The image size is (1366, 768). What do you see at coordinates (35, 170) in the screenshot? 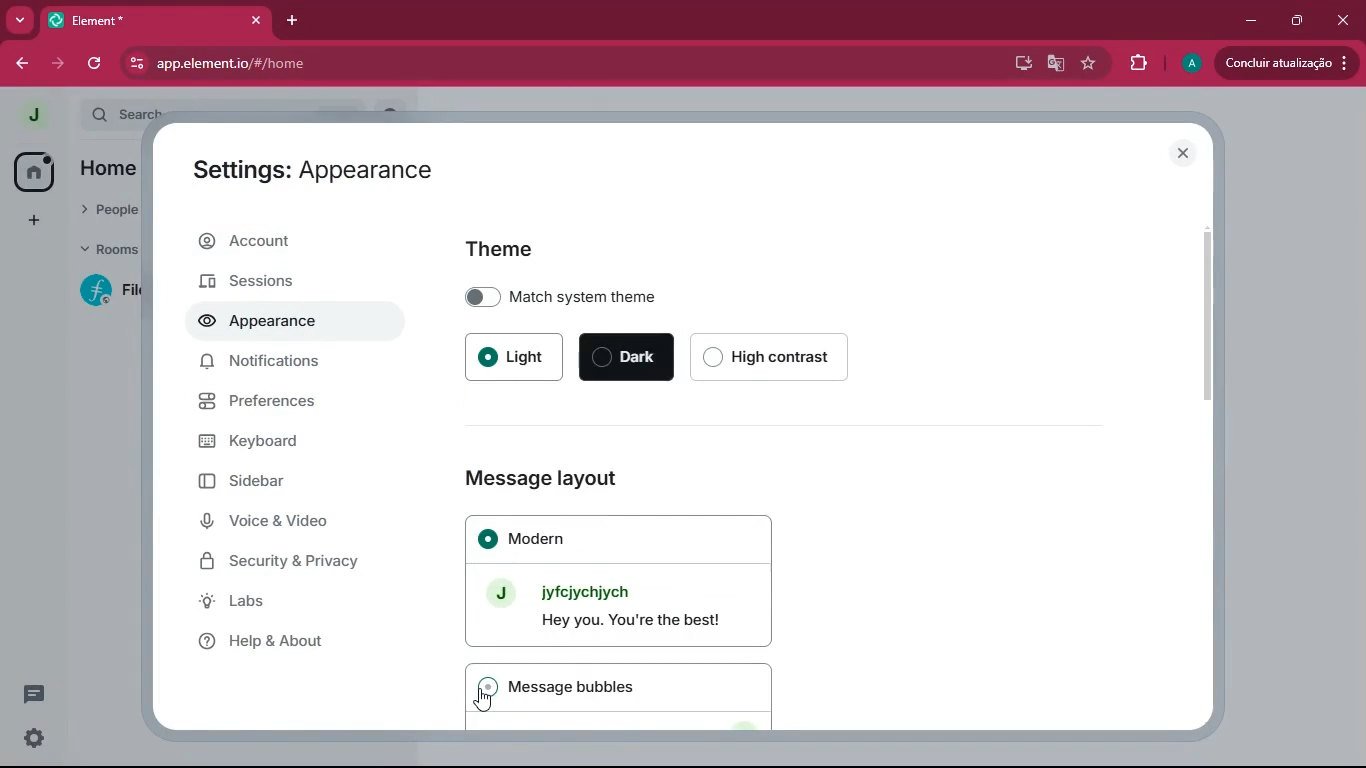
I see `home` at bounding box center [35, 170].